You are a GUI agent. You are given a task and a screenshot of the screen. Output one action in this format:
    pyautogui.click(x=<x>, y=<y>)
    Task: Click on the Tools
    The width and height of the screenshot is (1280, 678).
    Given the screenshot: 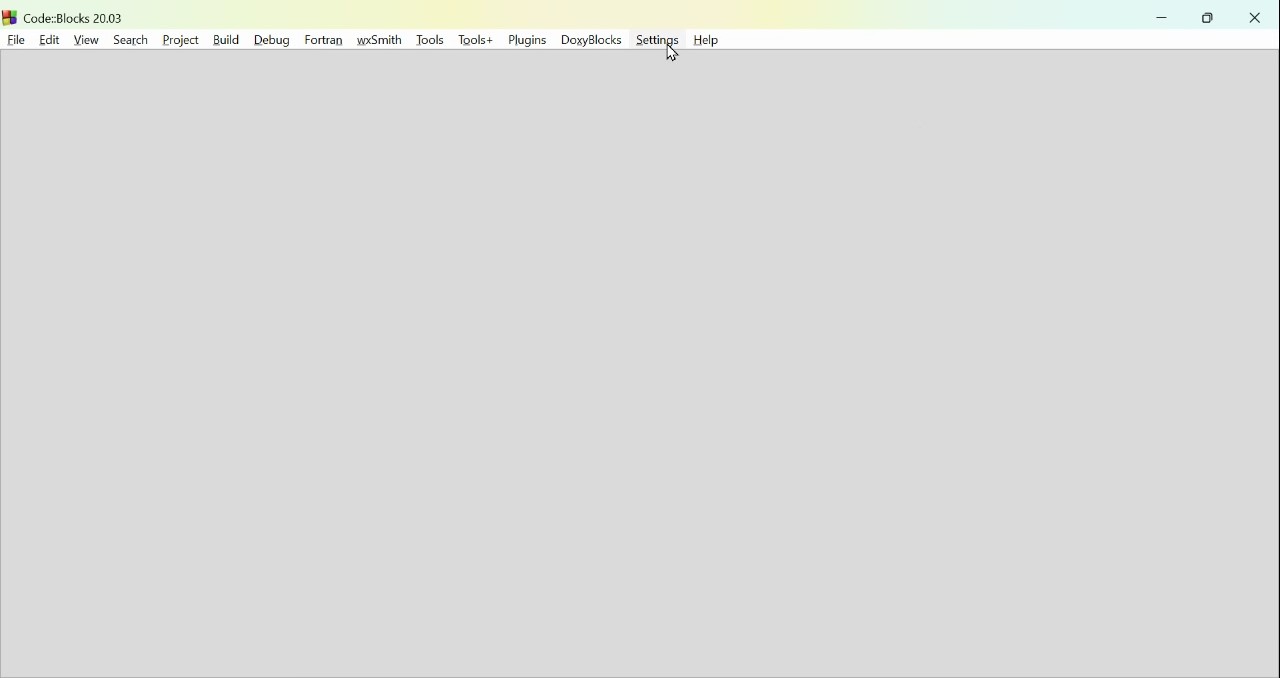 What is the action you would take?
    pyautogui.click(x=431, y=40)
    